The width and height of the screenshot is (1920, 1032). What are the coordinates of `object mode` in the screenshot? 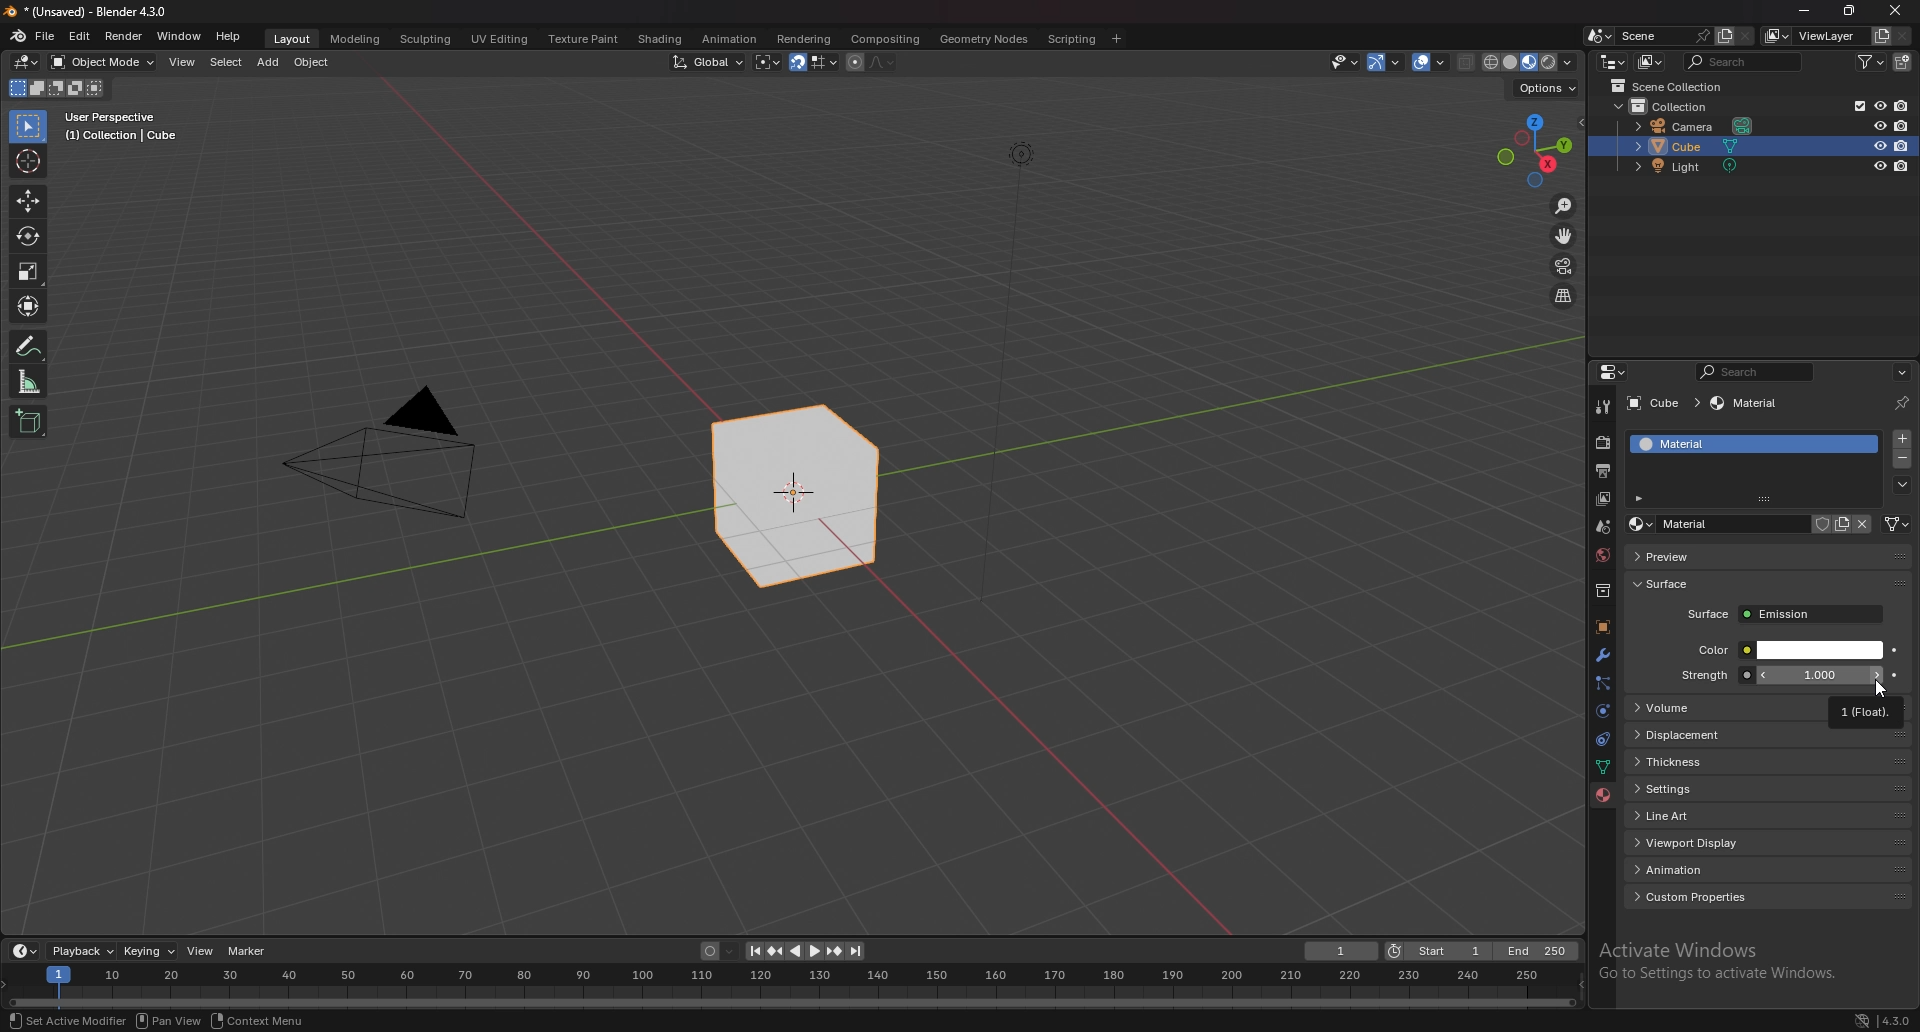 It's located at (104, 61).